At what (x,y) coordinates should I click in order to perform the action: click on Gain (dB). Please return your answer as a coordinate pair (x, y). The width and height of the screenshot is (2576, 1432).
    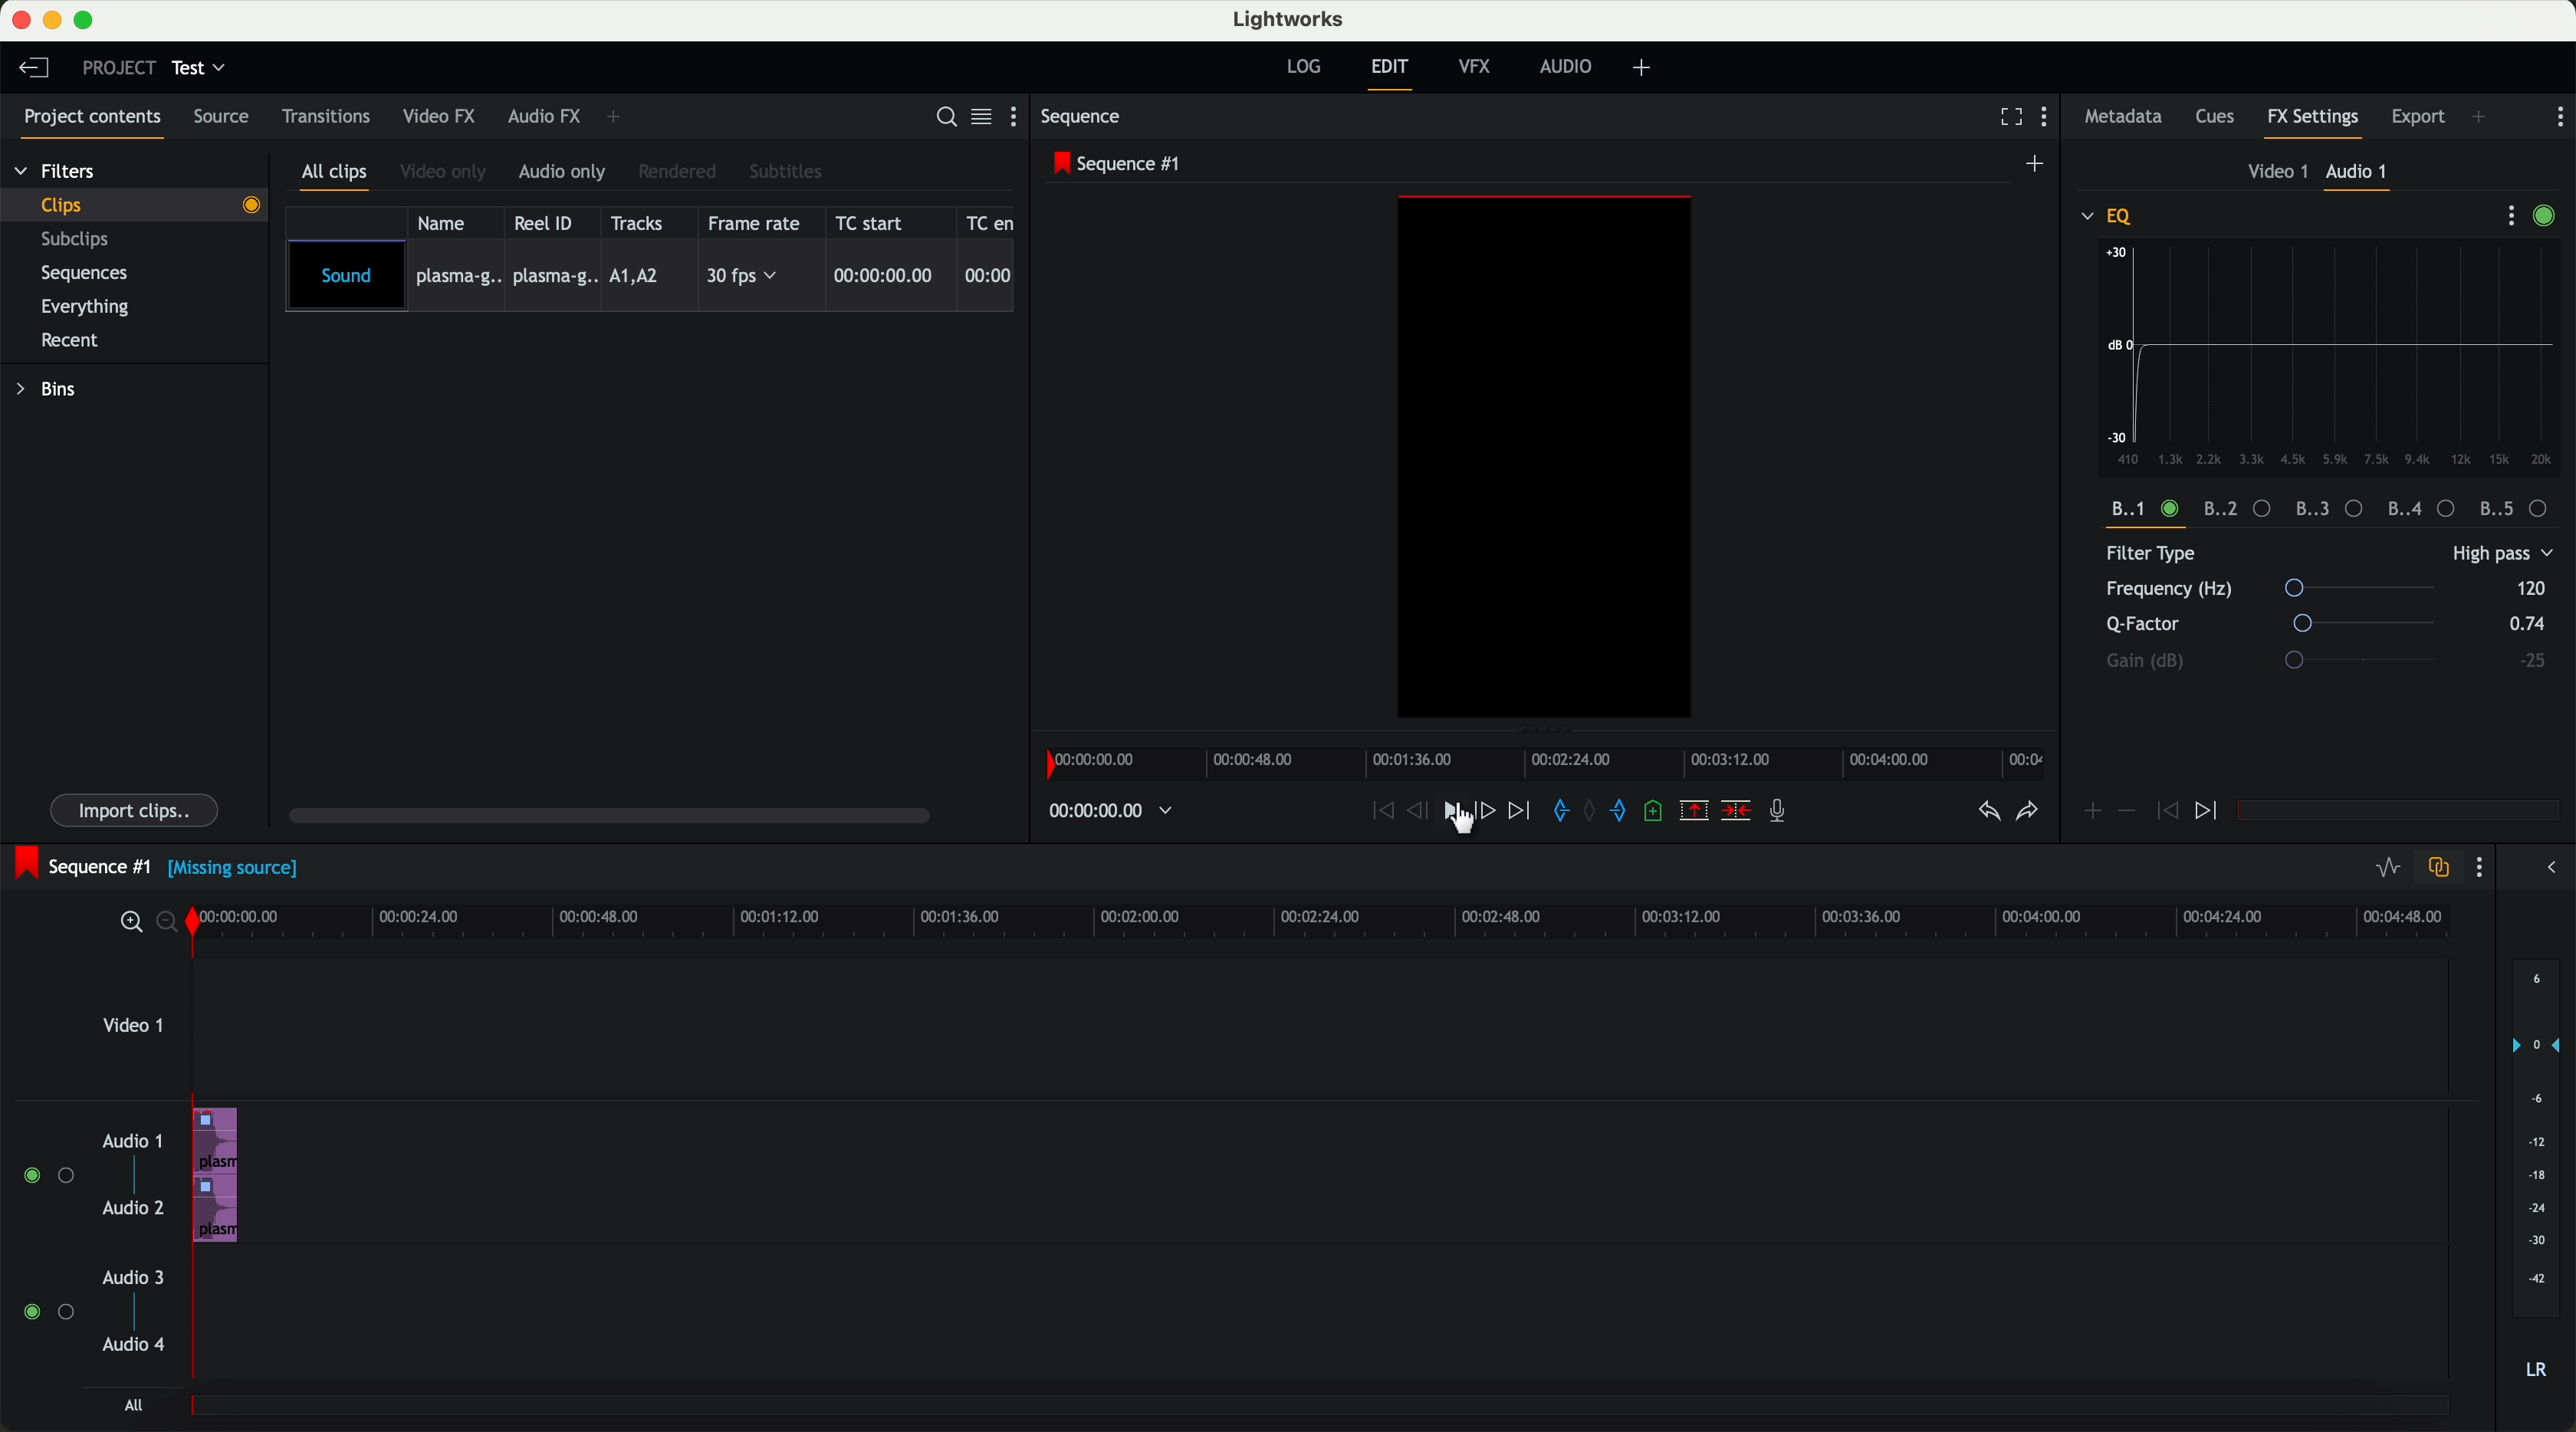
    Looking at the image, I should click on (2300, 660).